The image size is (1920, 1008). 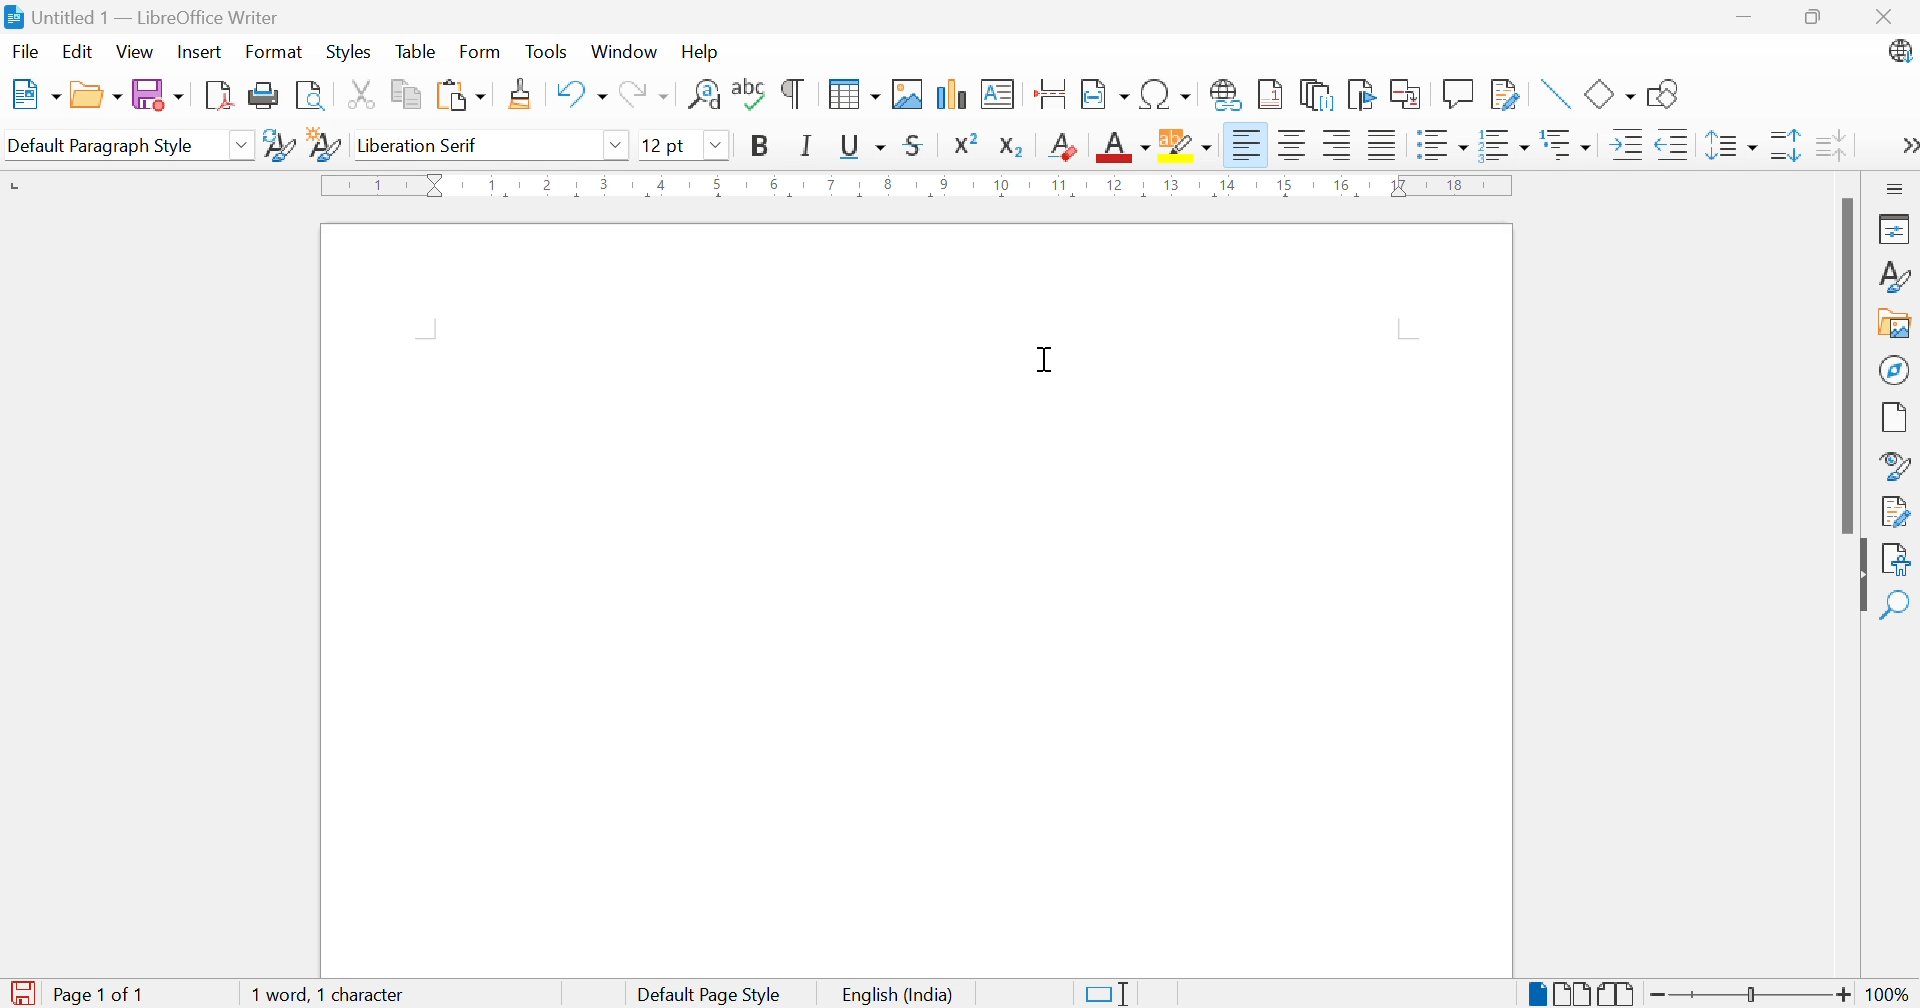 I want to click on New Style From Selection, so click(x=327, y=145).